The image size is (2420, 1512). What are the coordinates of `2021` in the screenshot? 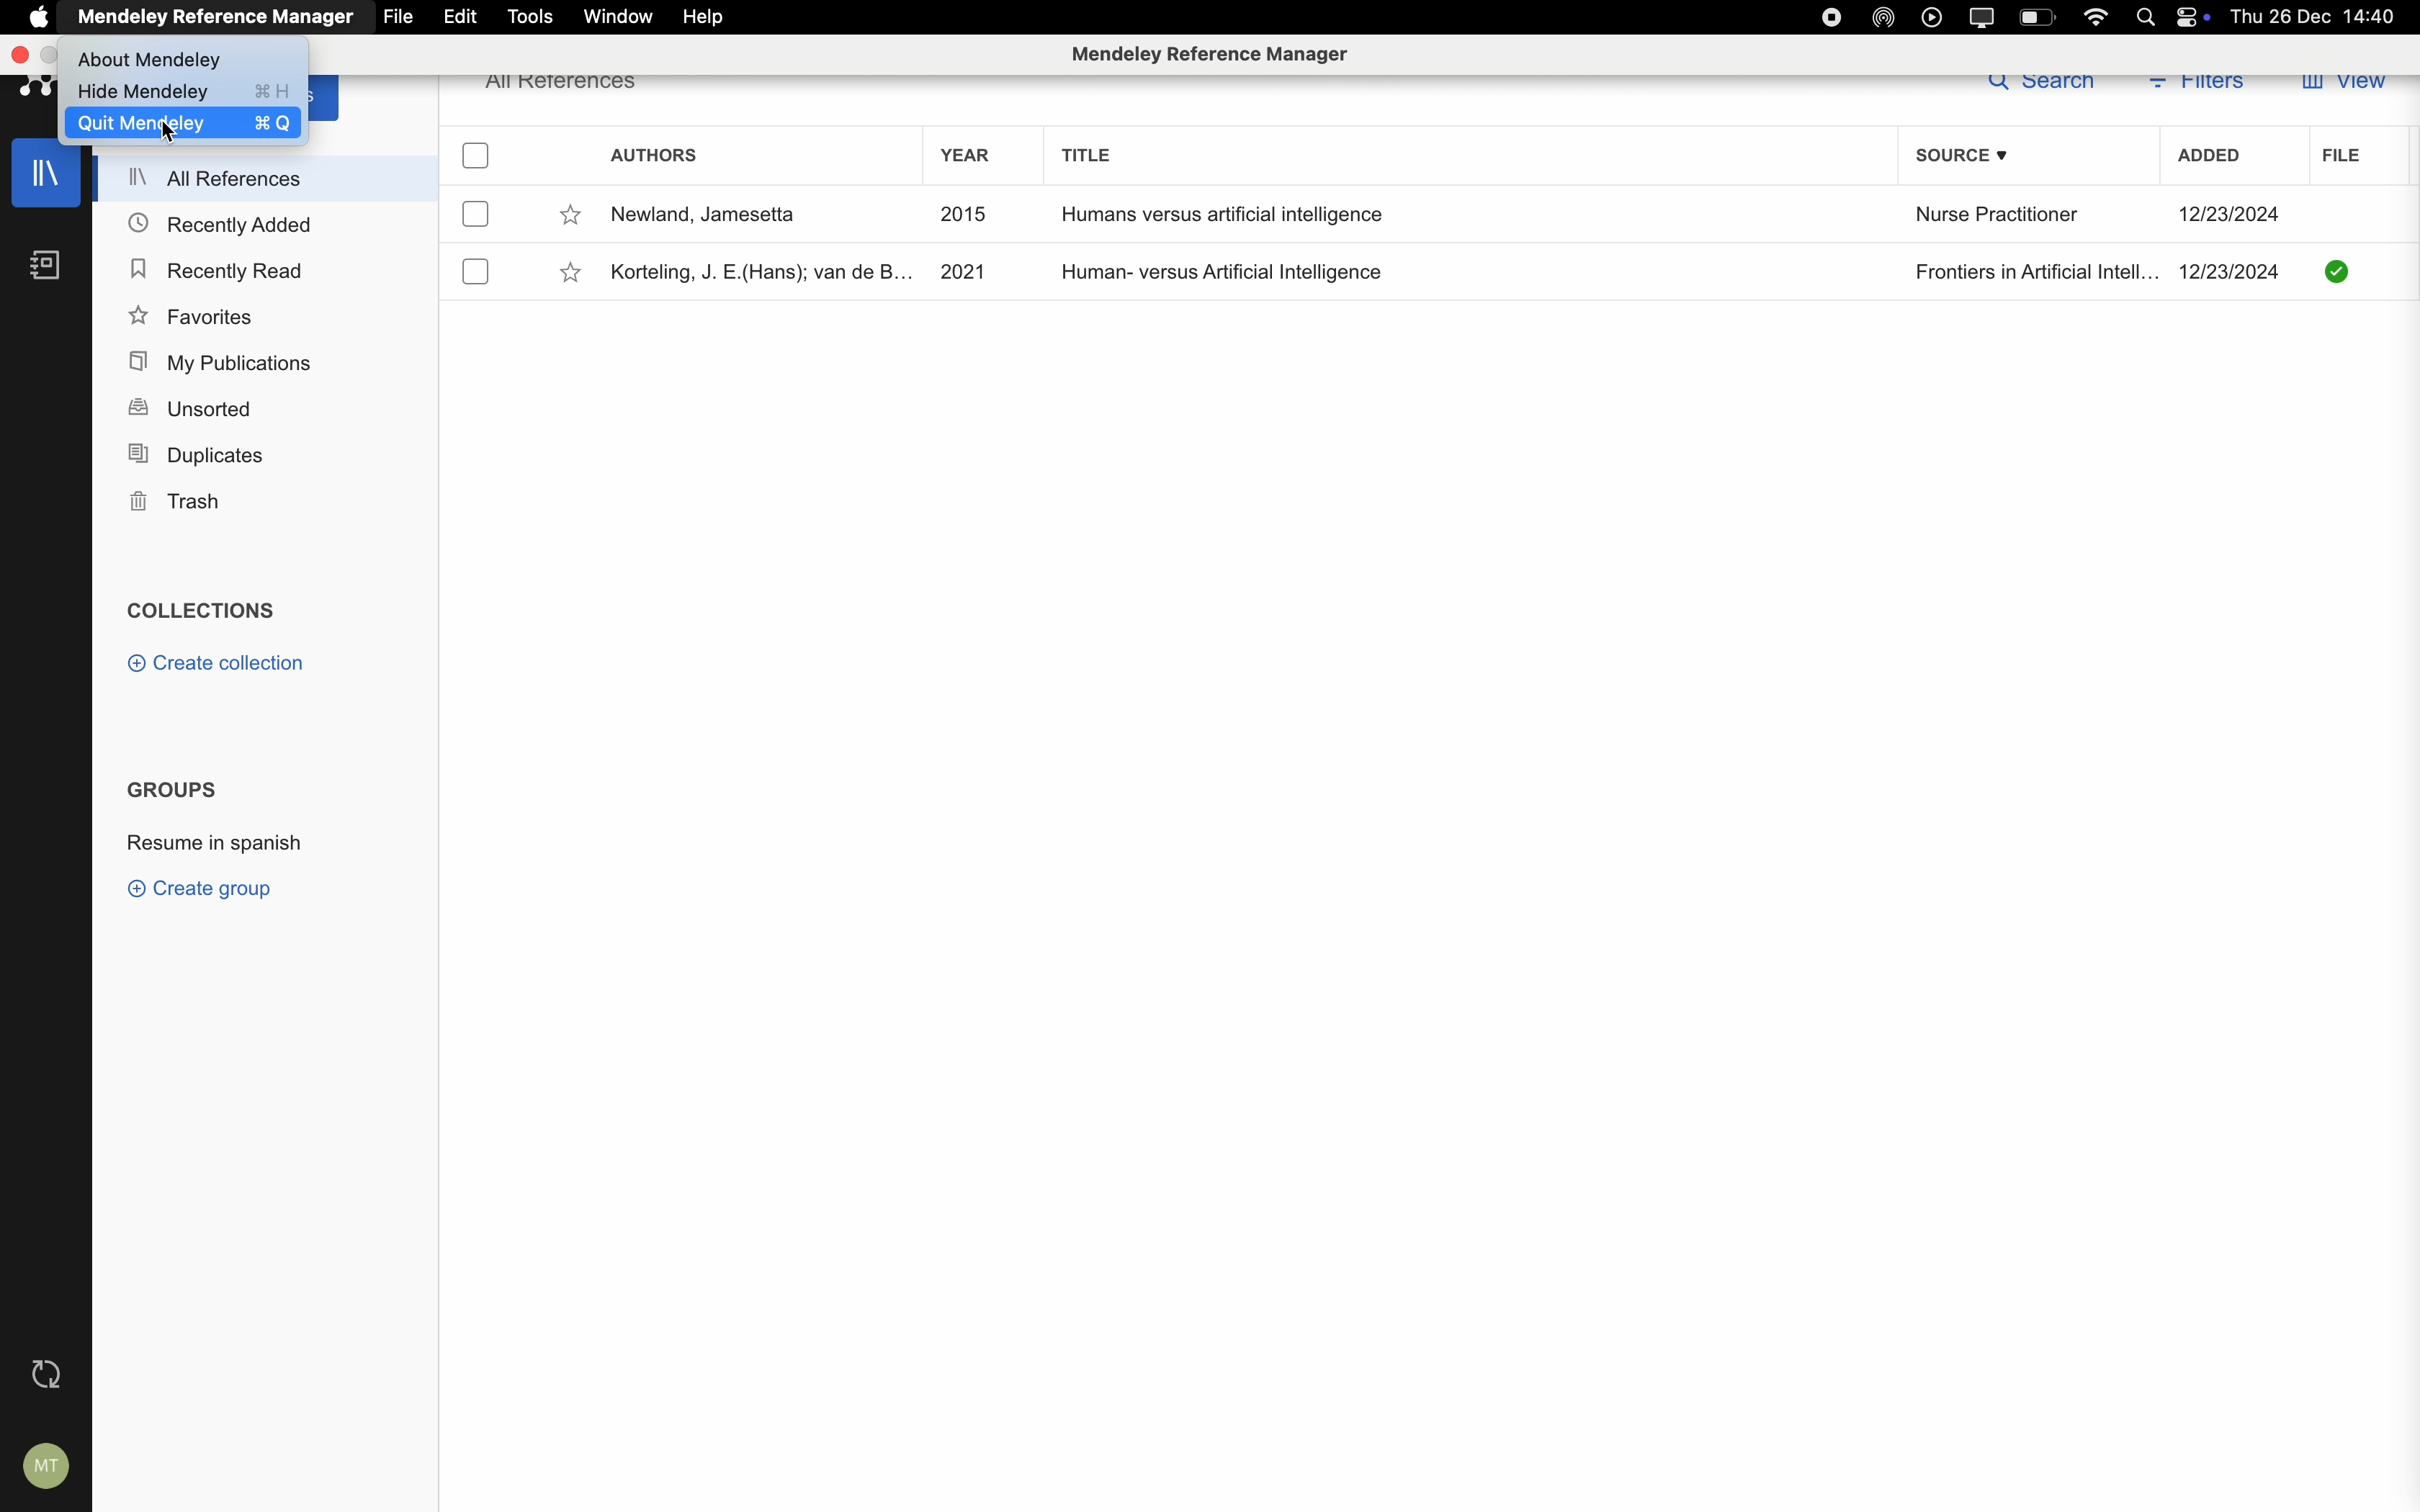 It's located at (962, 268).